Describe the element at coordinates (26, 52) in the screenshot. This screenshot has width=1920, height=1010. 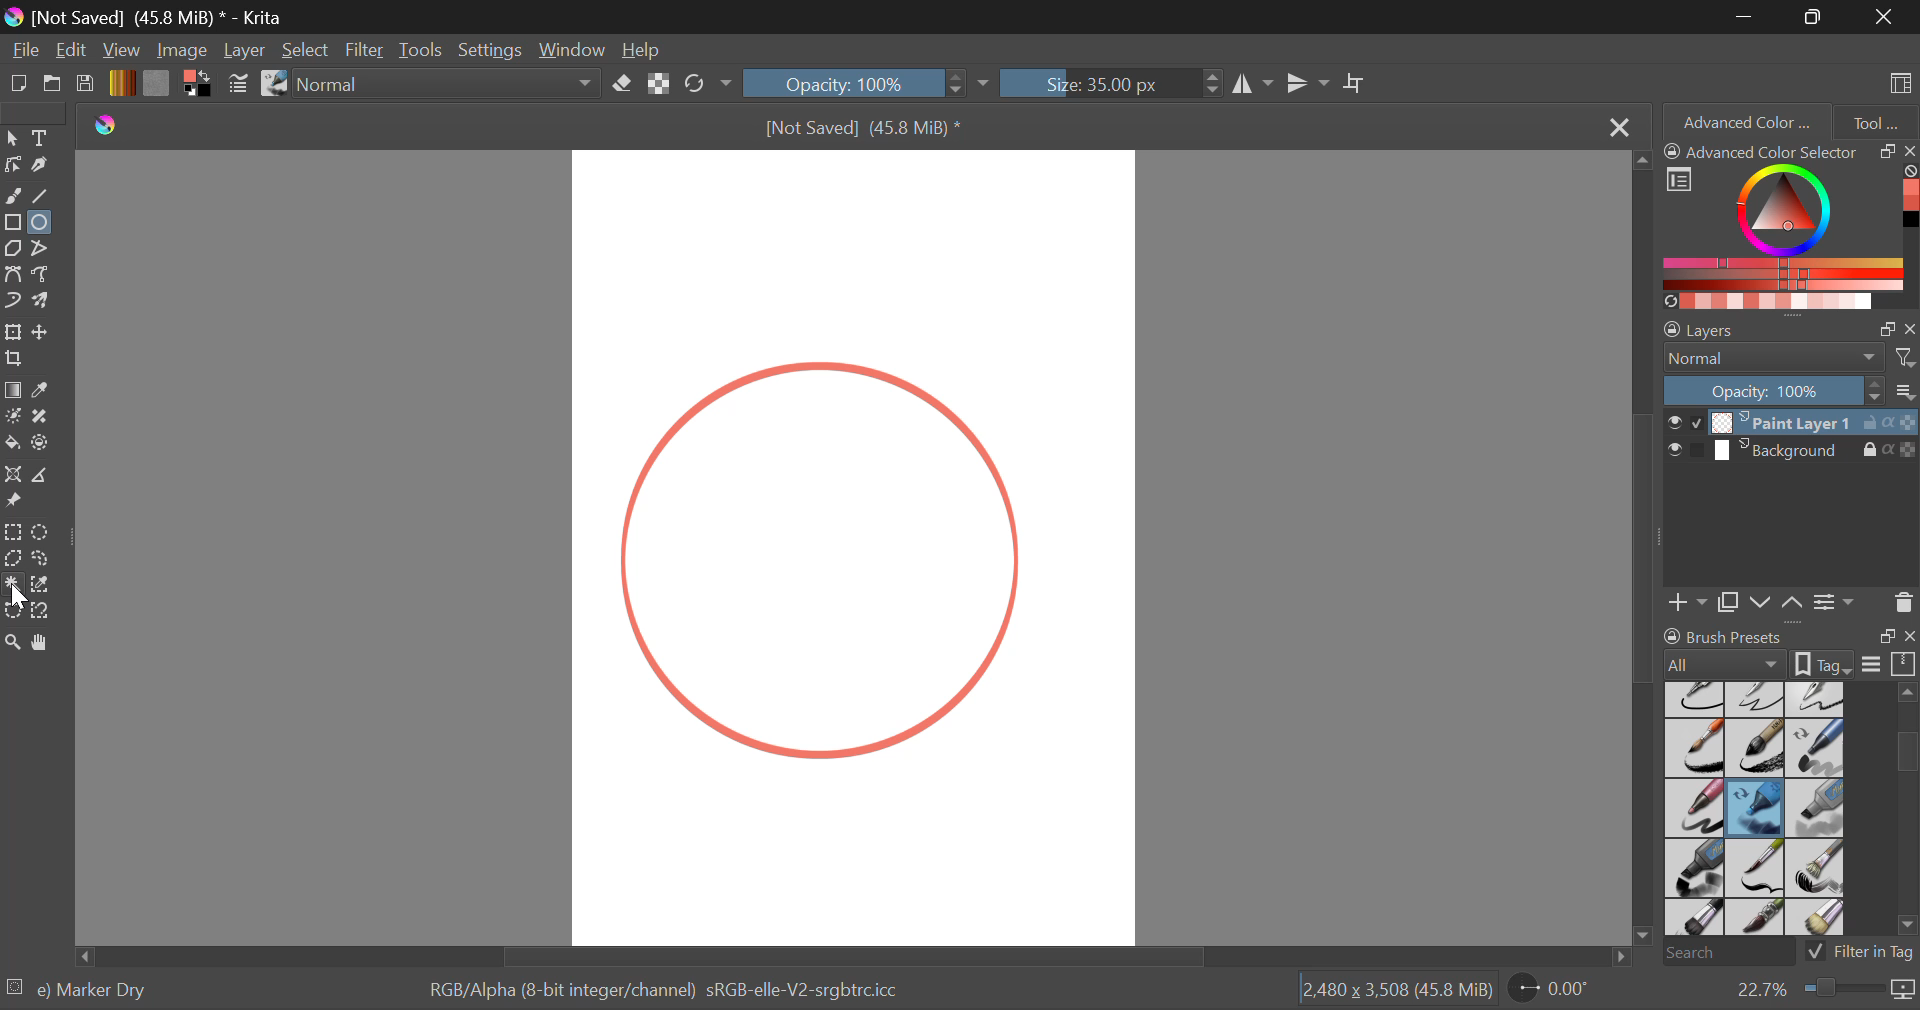
I see `File` at that location.